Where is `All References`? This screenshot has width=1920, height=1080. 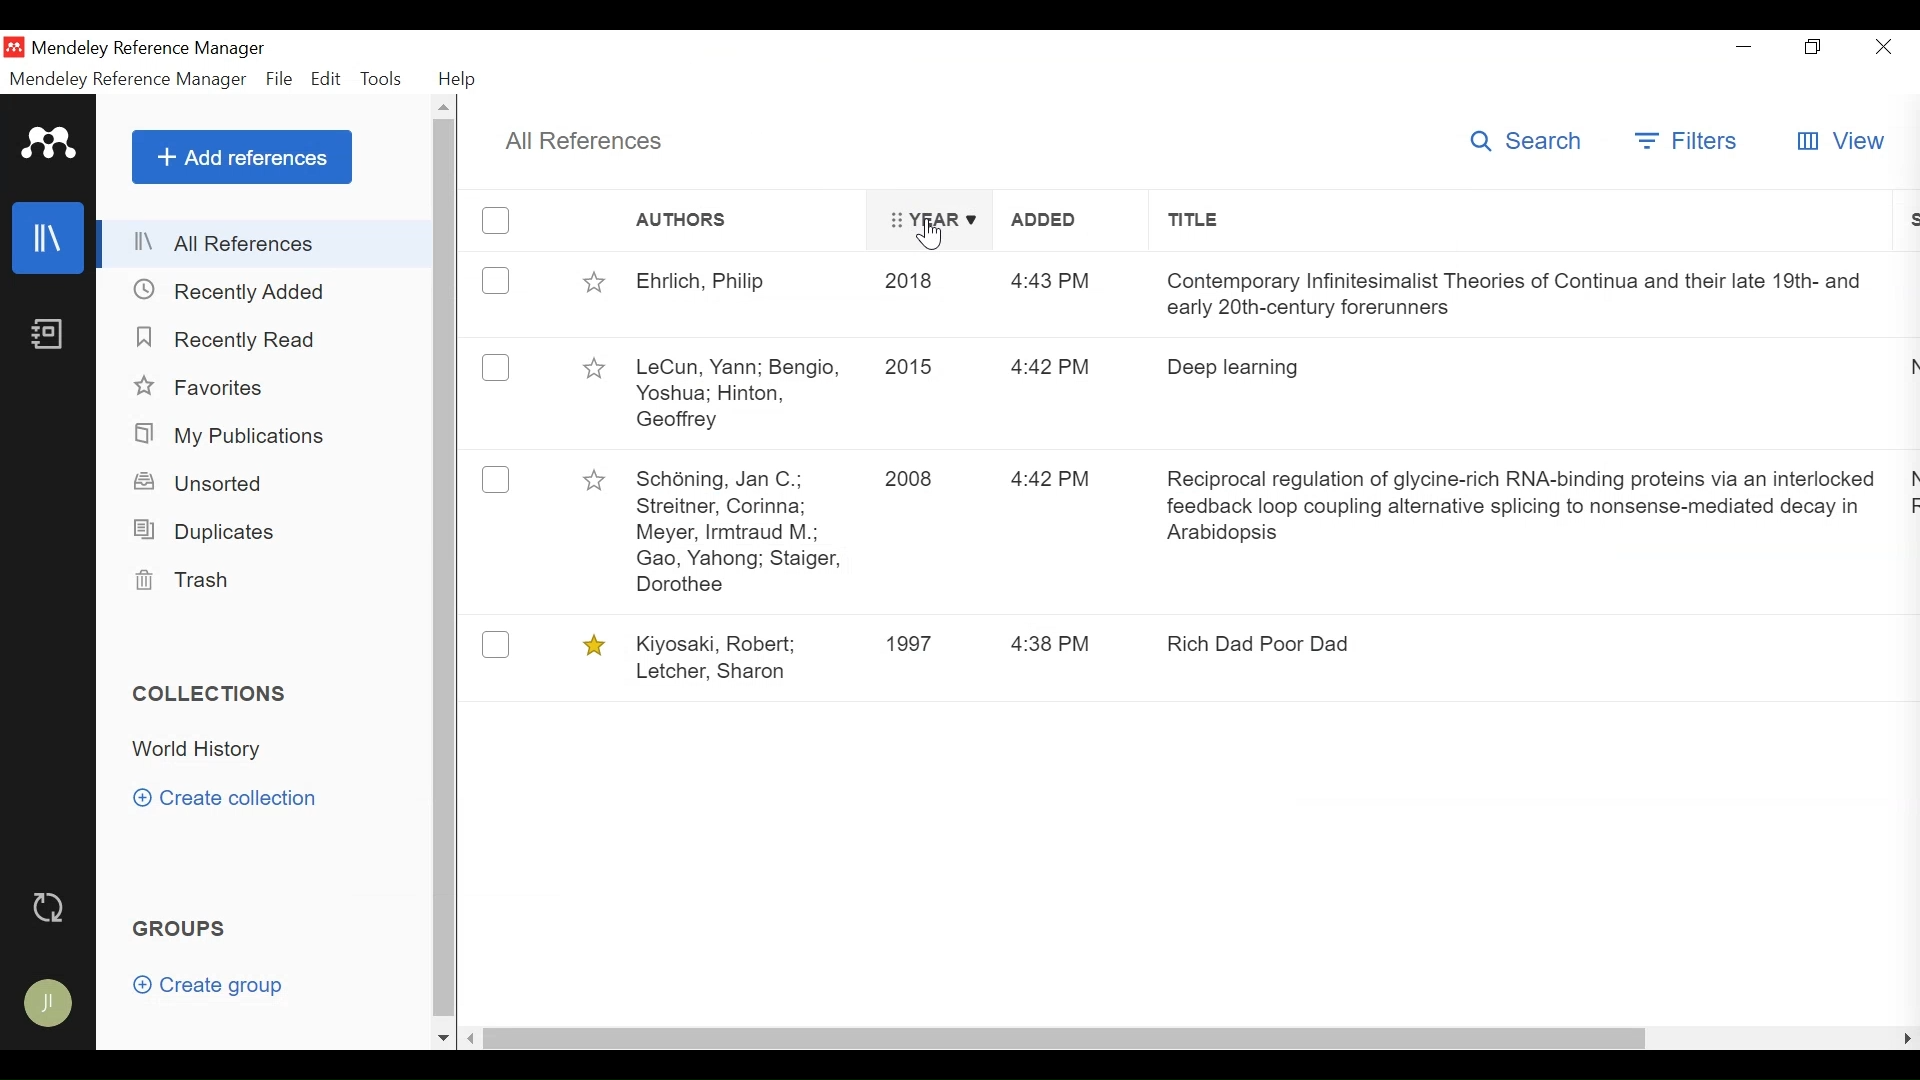 All References is located at coordinates (587, 142).